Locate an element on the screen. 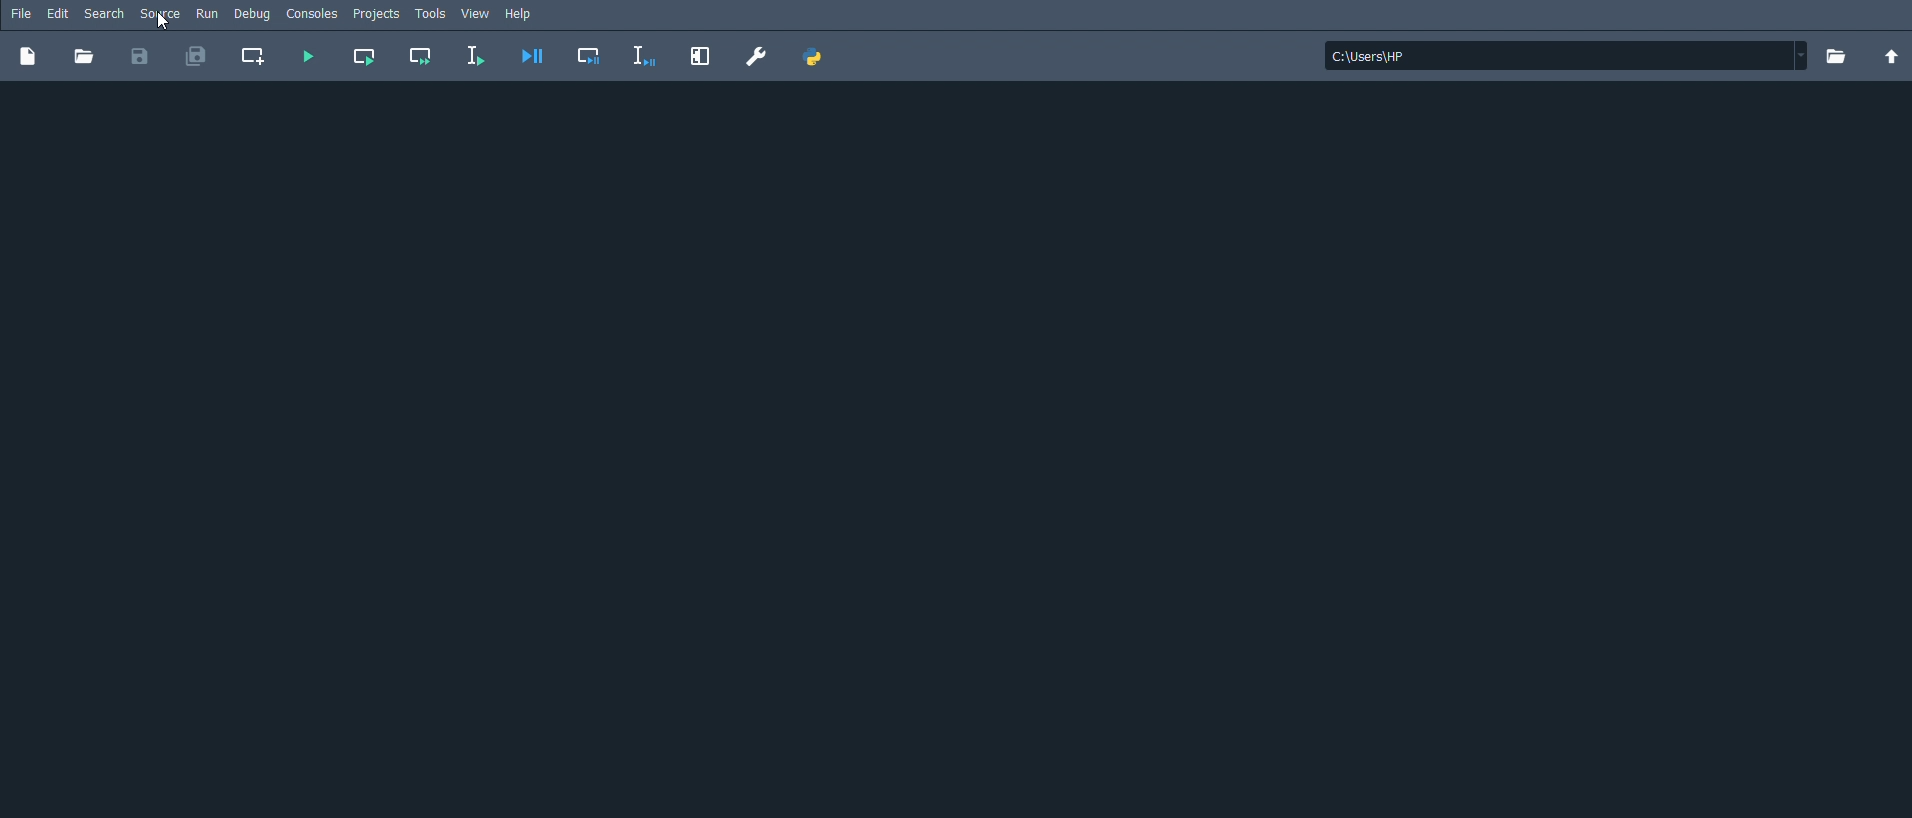  Debug file is located at coordinates (536, 56).